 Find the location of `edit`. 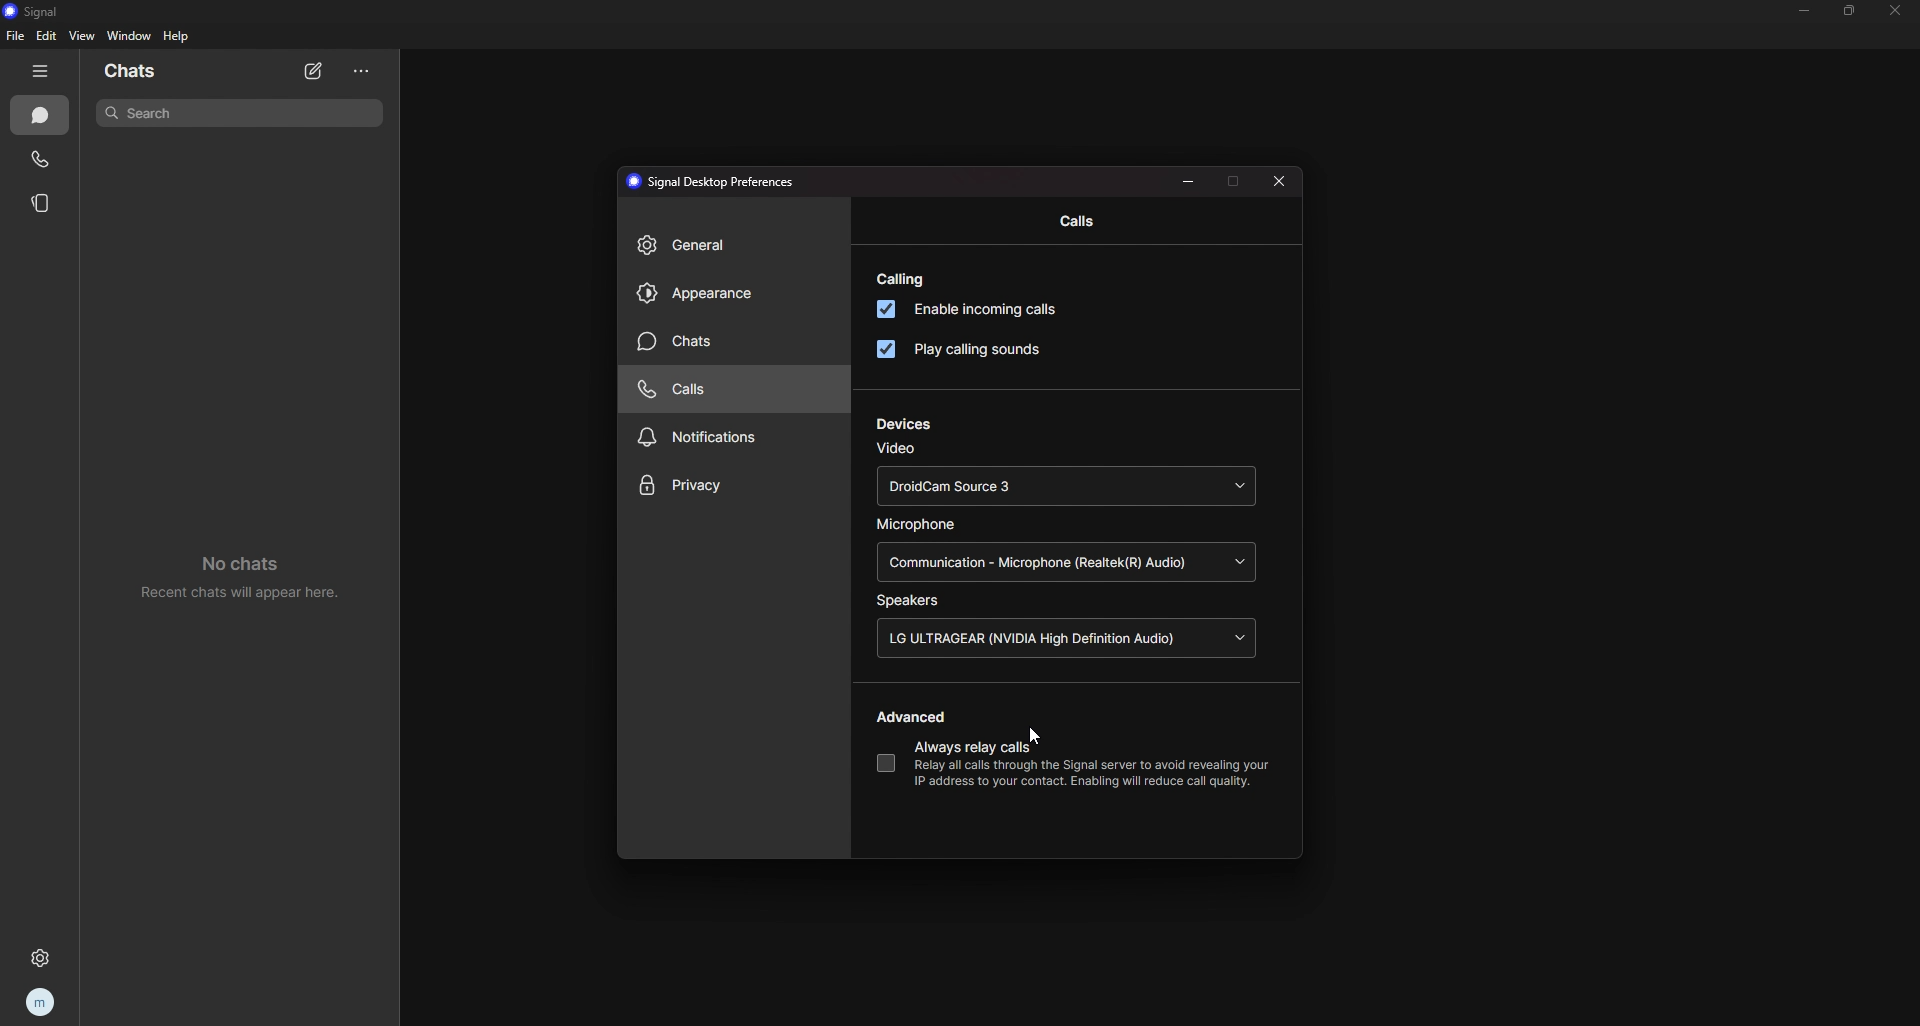

edit is located at coordinates (48, 36).